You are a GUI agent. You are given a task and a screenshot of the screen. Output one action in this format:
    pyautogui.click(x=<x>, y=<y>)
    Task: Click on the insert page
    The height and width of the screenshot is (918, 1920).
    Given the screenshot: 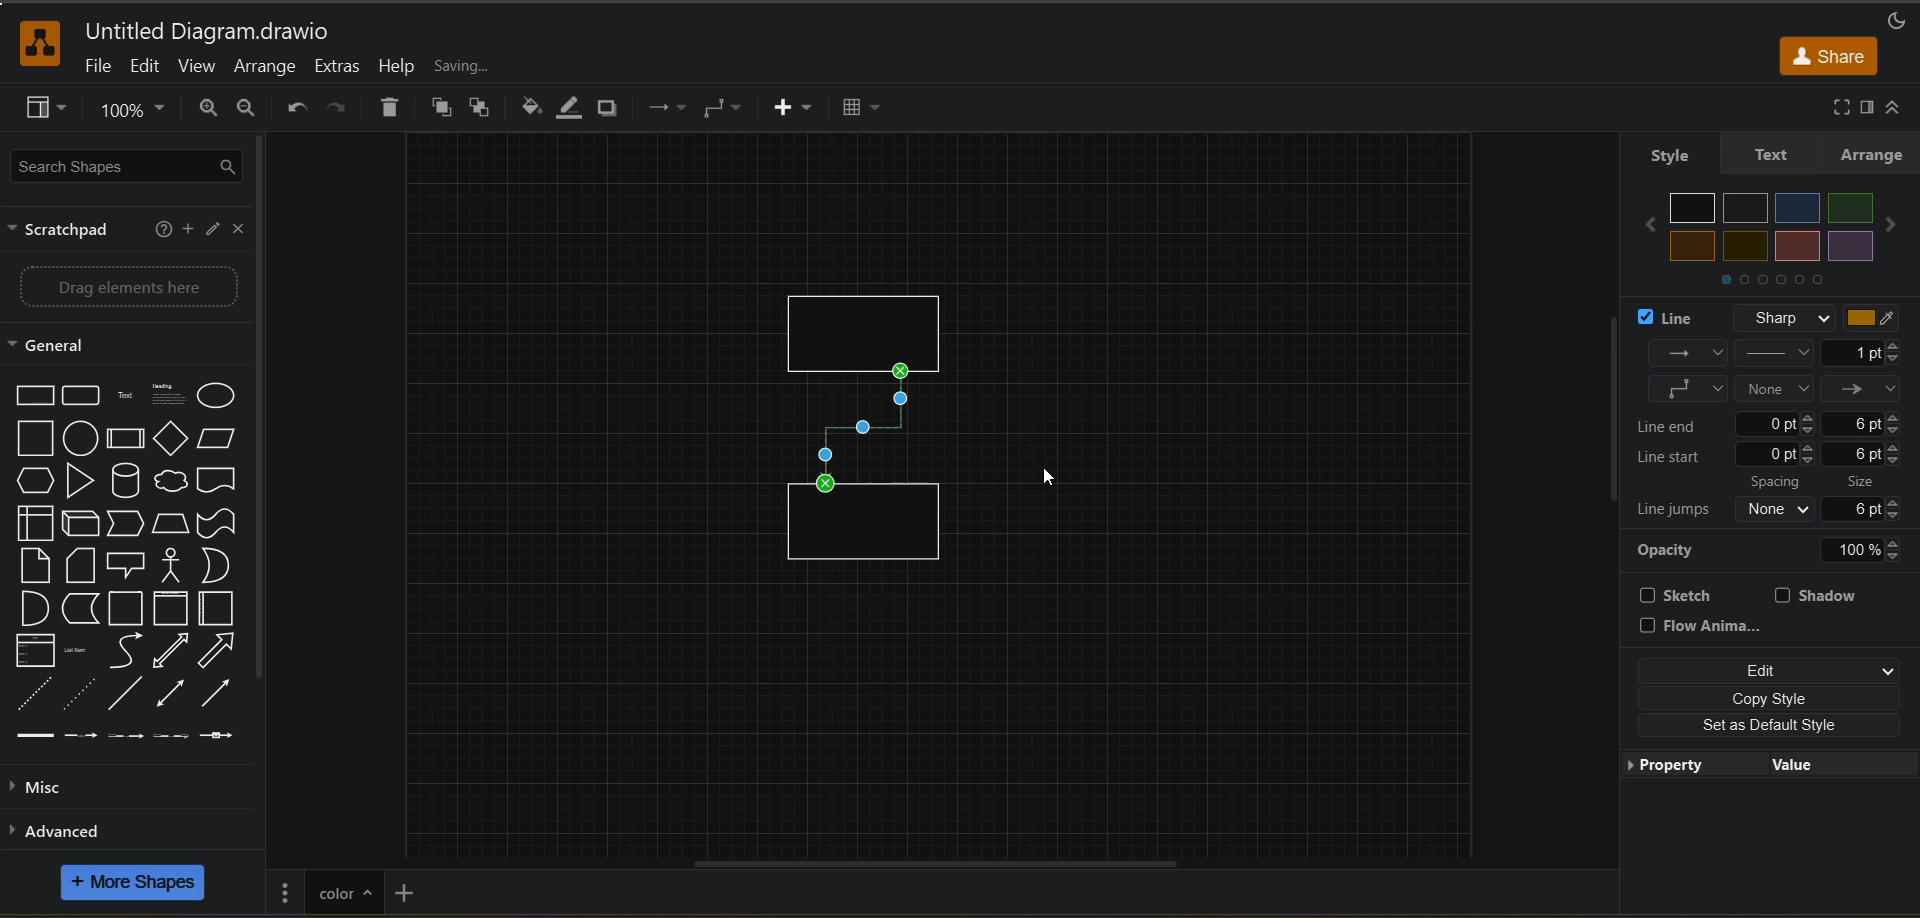 What is the action you would take?
    pyautogui.click(x=407, y=891)
    